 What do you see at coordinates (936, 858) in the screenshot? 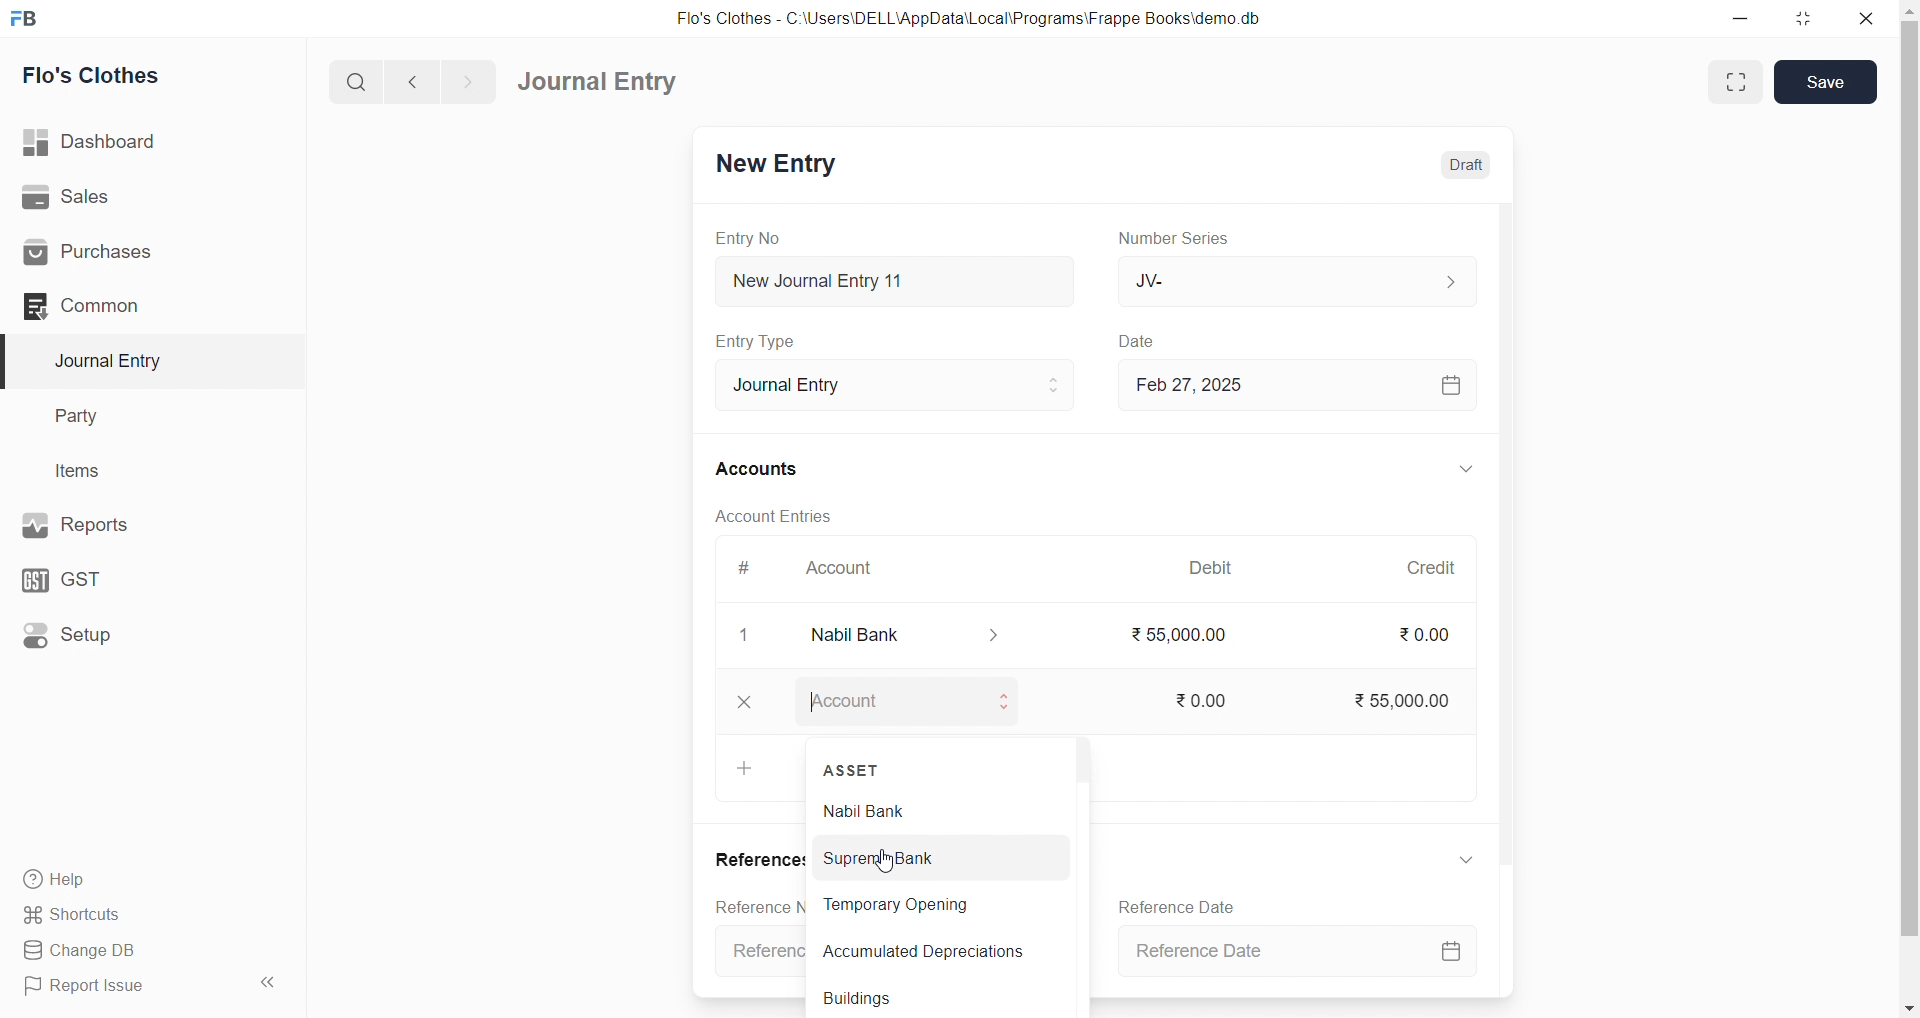
I see `Supreme Bank` at bounding box center [936, 858].